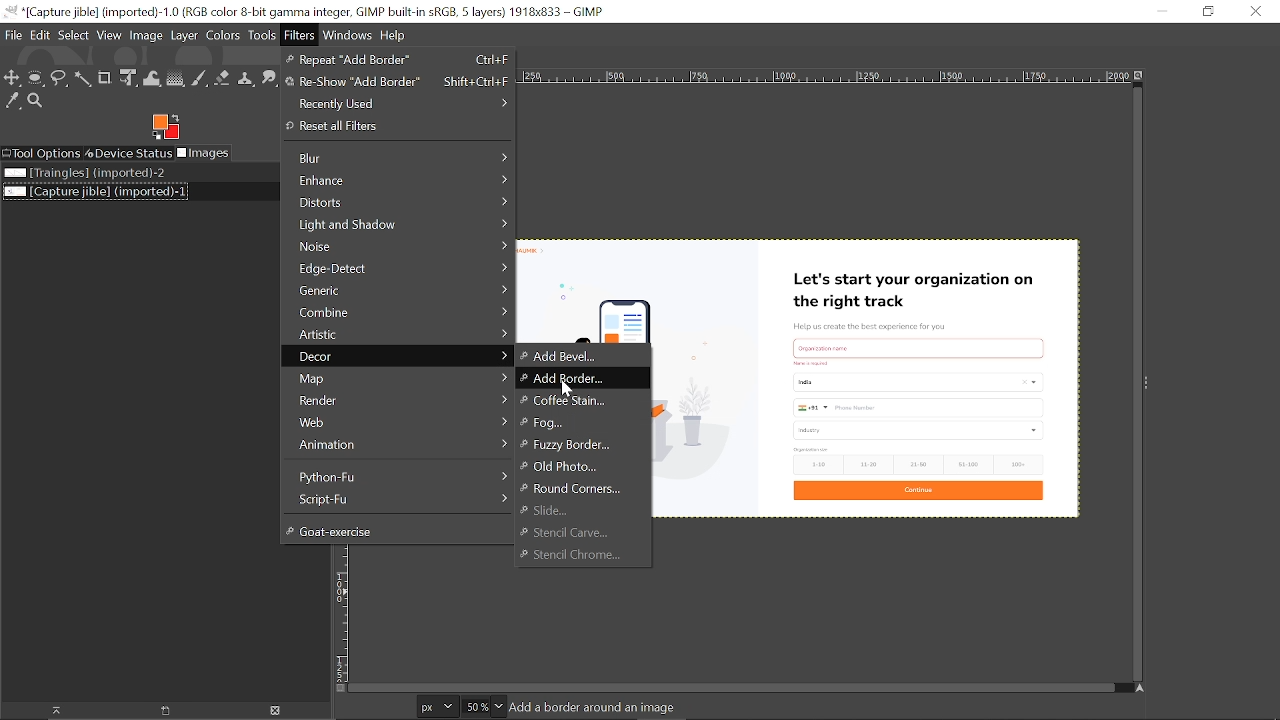  What do you see at coordinates (248, 79) in the screenshot?
I see `Clone tool` at bounding box center [248, 79].